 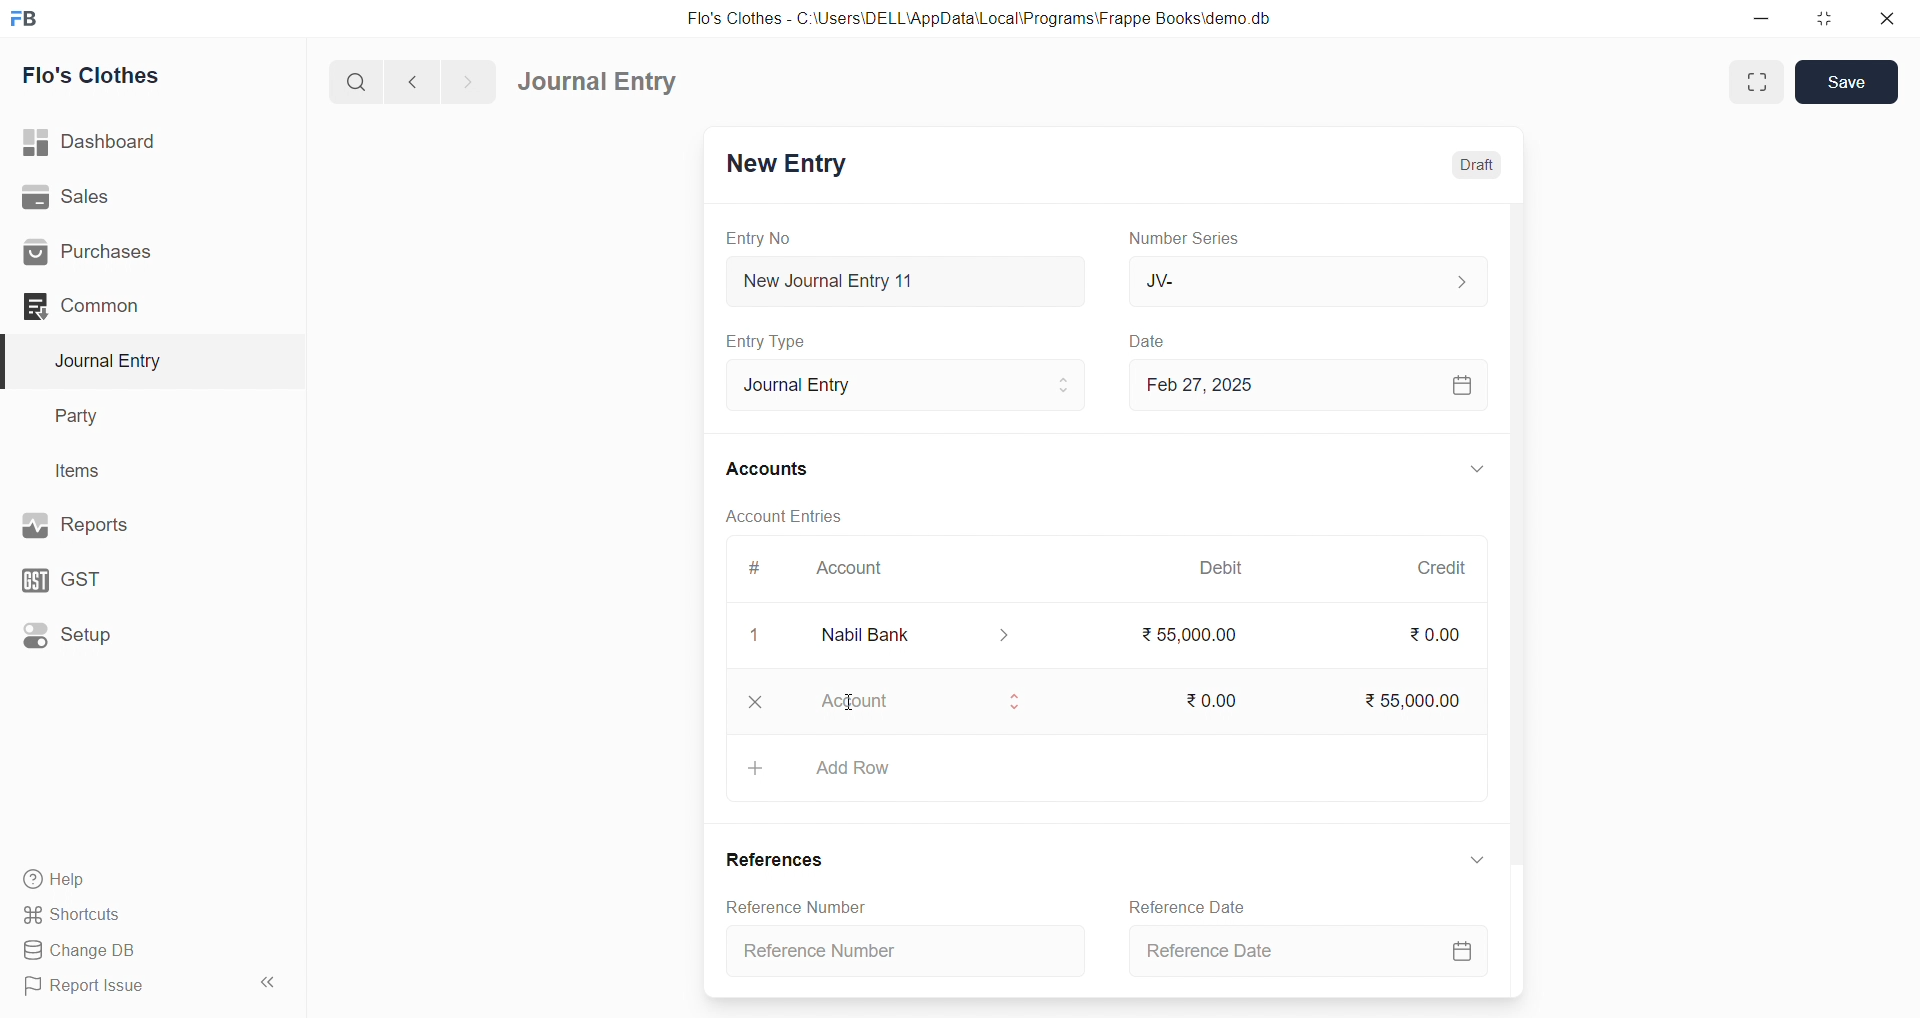 I want to click on Flo's Clothes - C:\Users\DELL\AppData\Local\Programs\Frappe Books\demo.db, so click(x=979, y=17).